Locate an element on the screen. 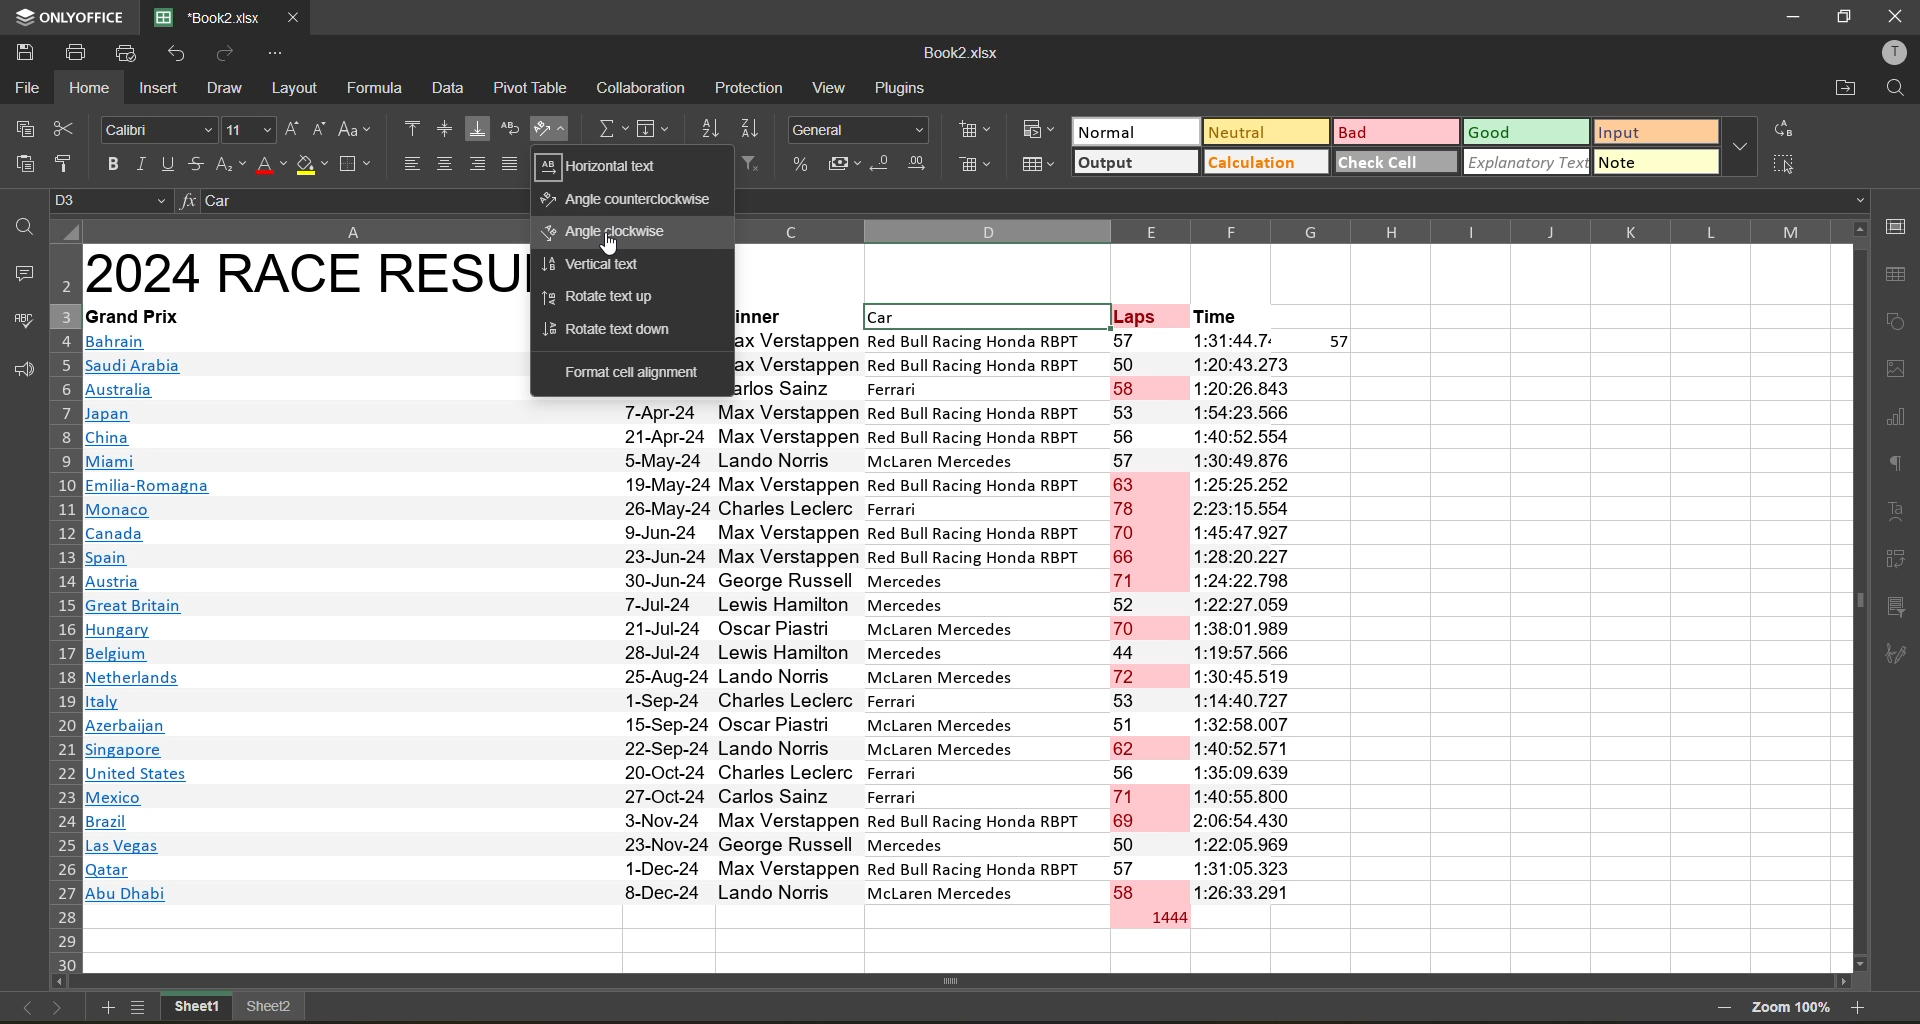  Cursor is located at coordinates (610, 246).